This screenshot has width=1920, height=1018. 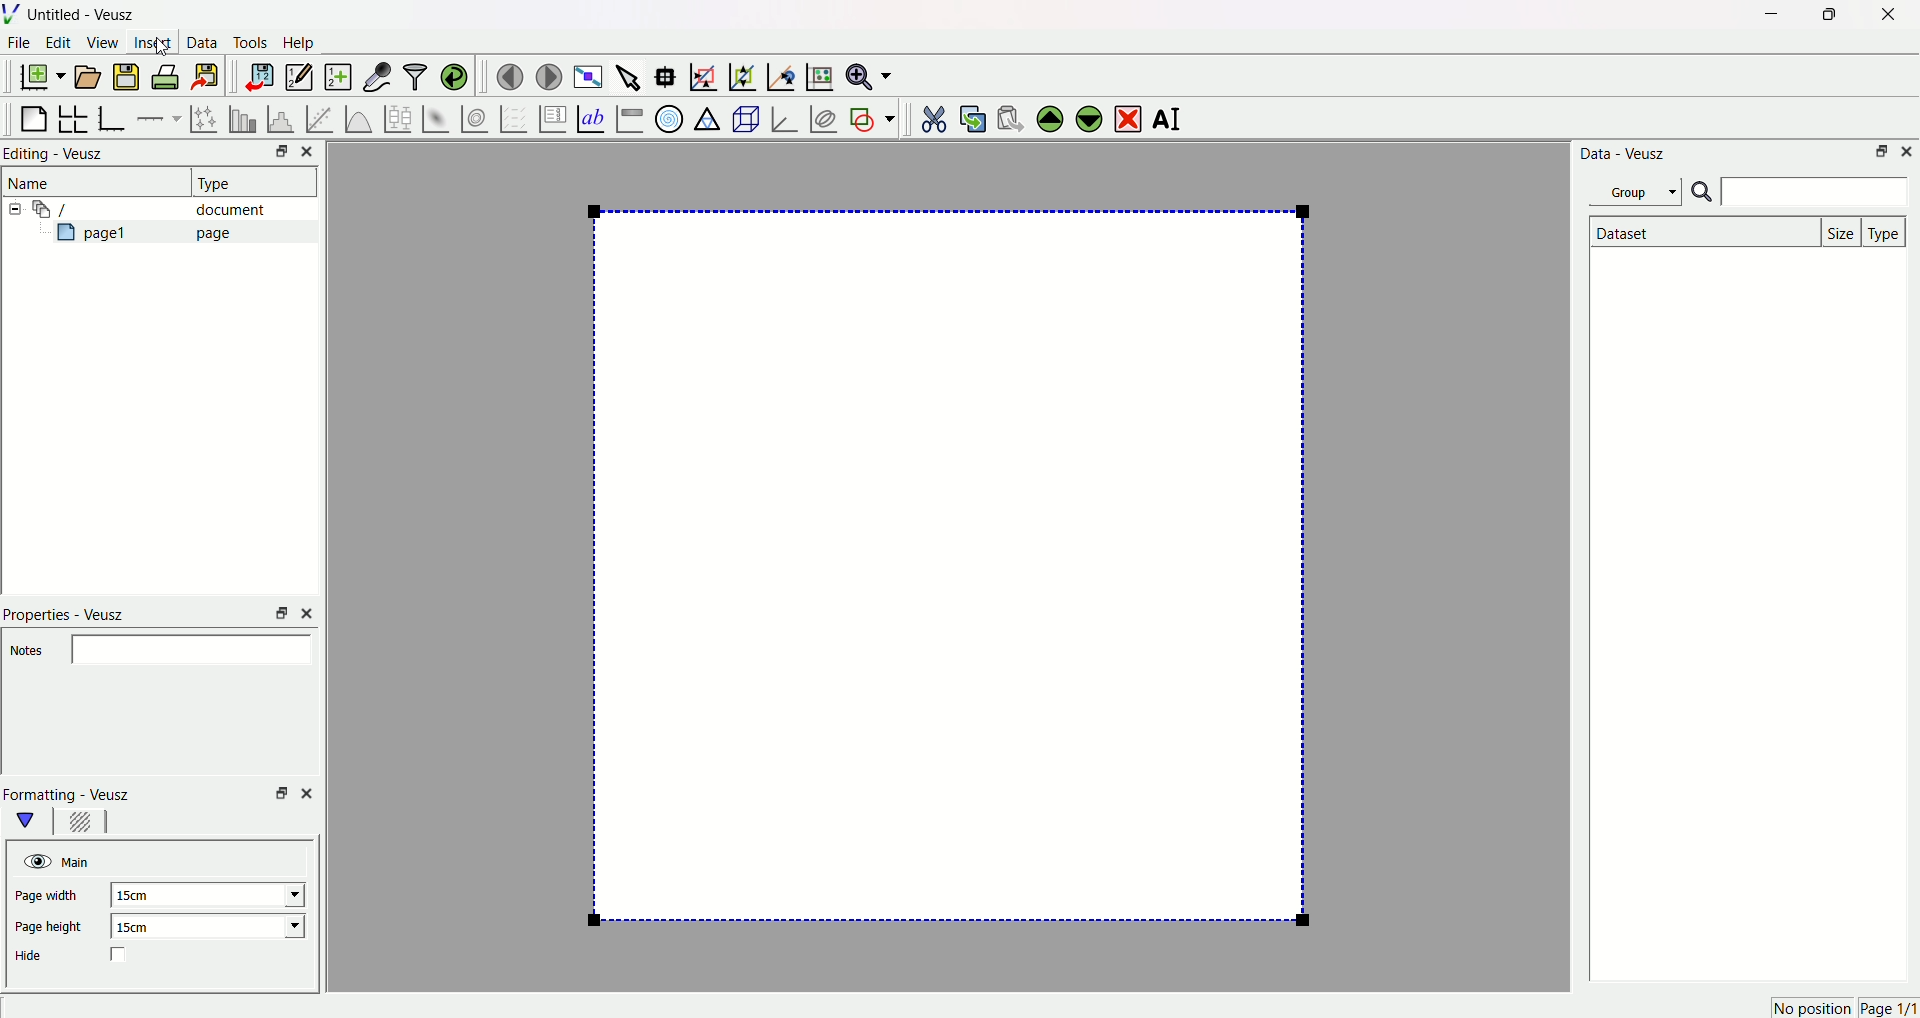 What do you see at coordinates (310, 612) in the screenshot?
I see `close` at bounding box center [310, 612].